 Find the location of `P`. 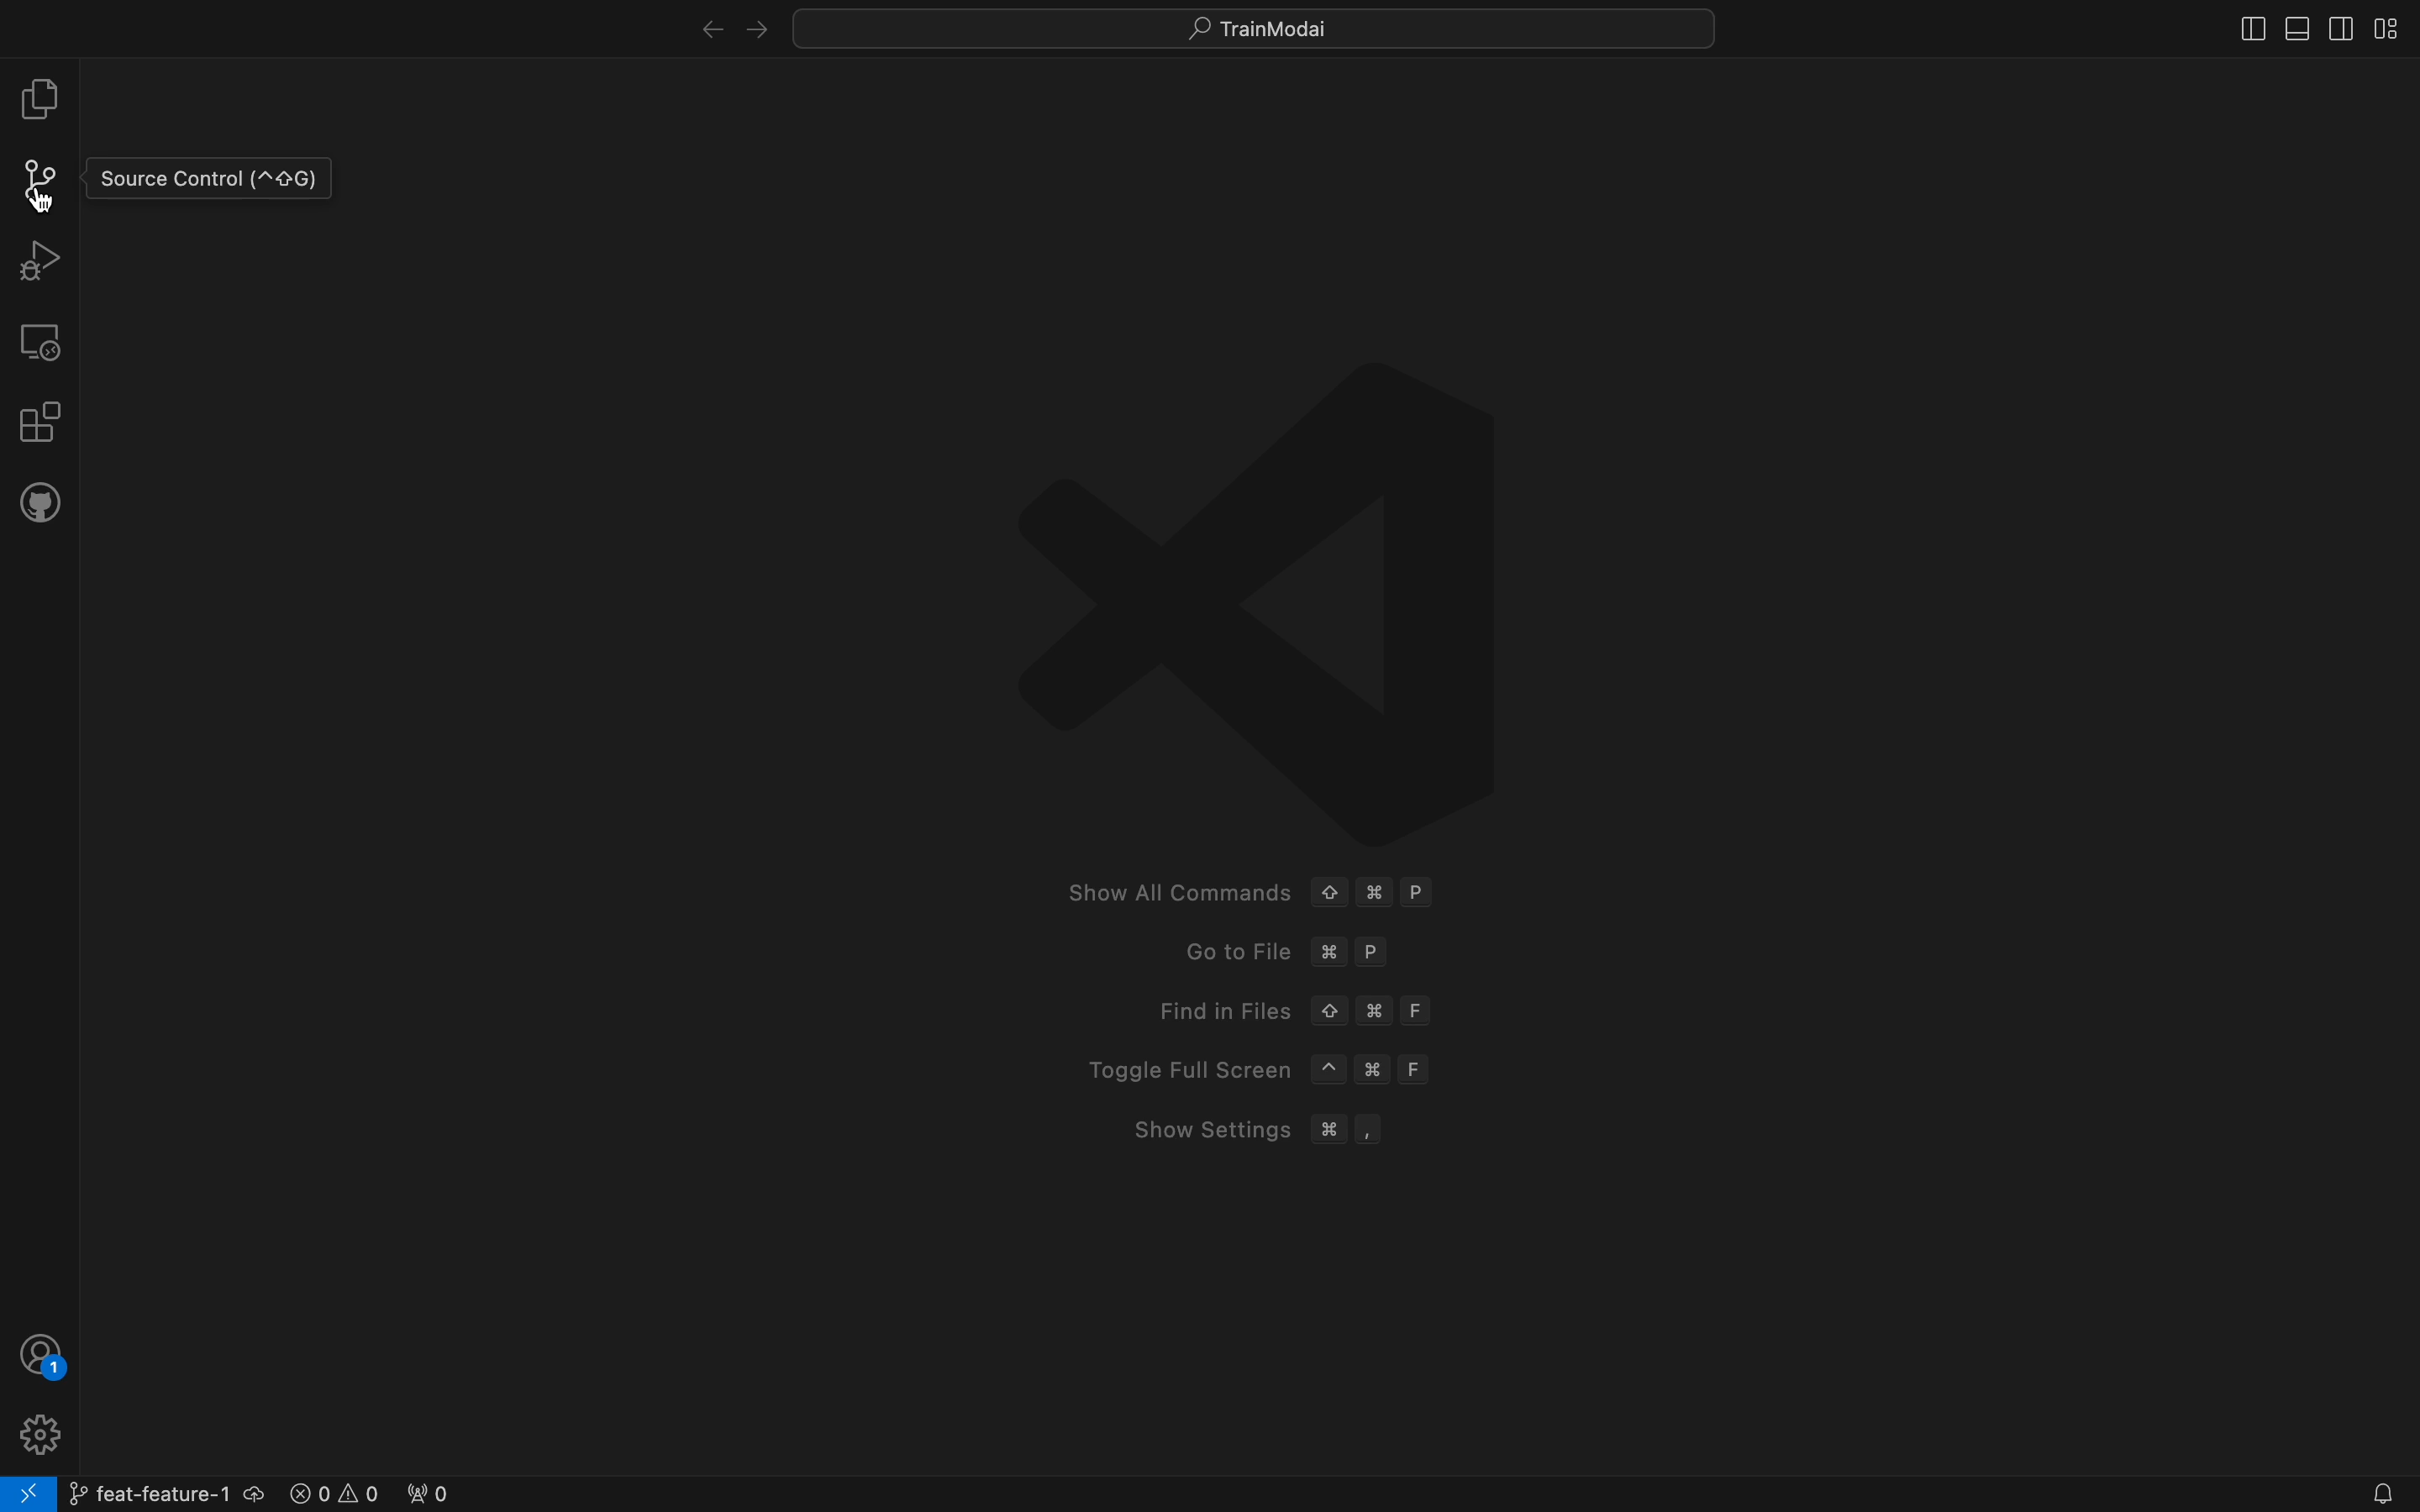

P is located at coordinates (1423, 891).